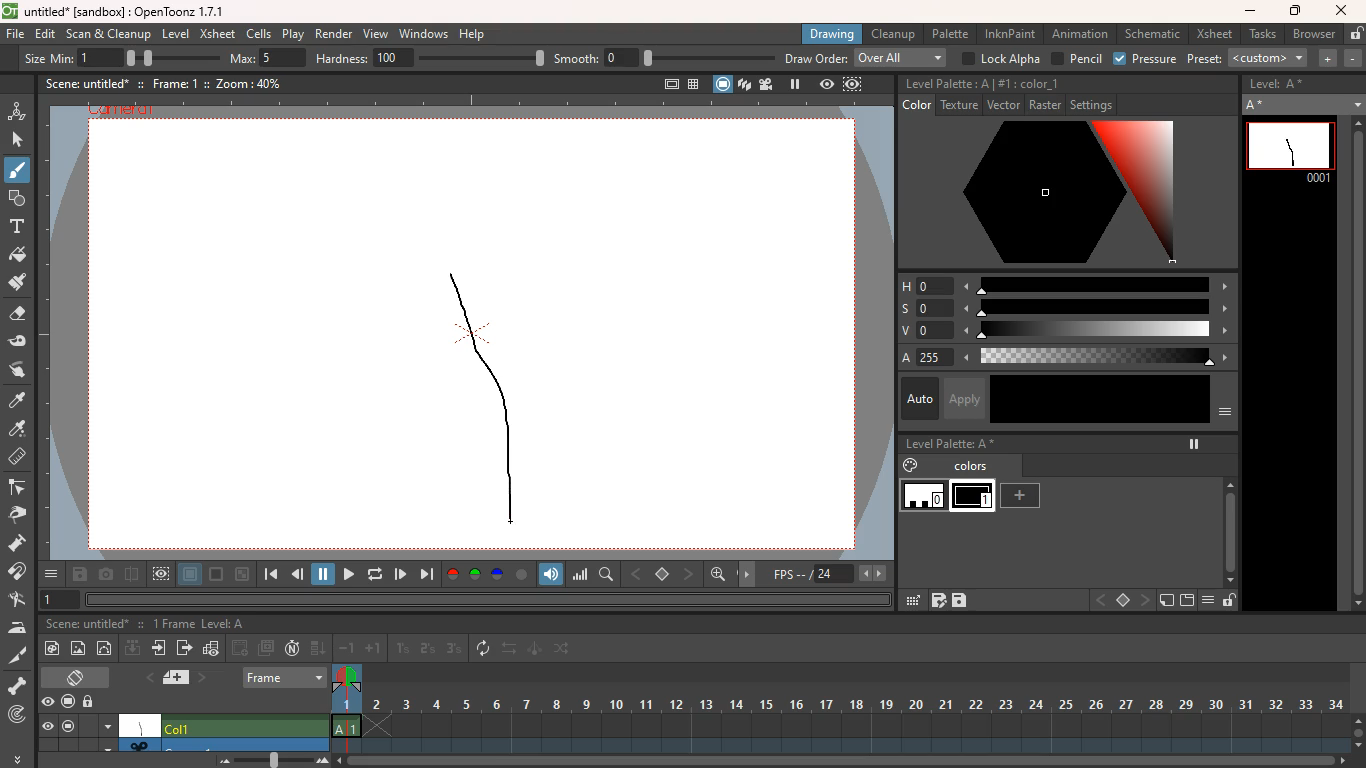 This screenshot has width=1366, height=768. I want to click on camera, so click(106, 575).